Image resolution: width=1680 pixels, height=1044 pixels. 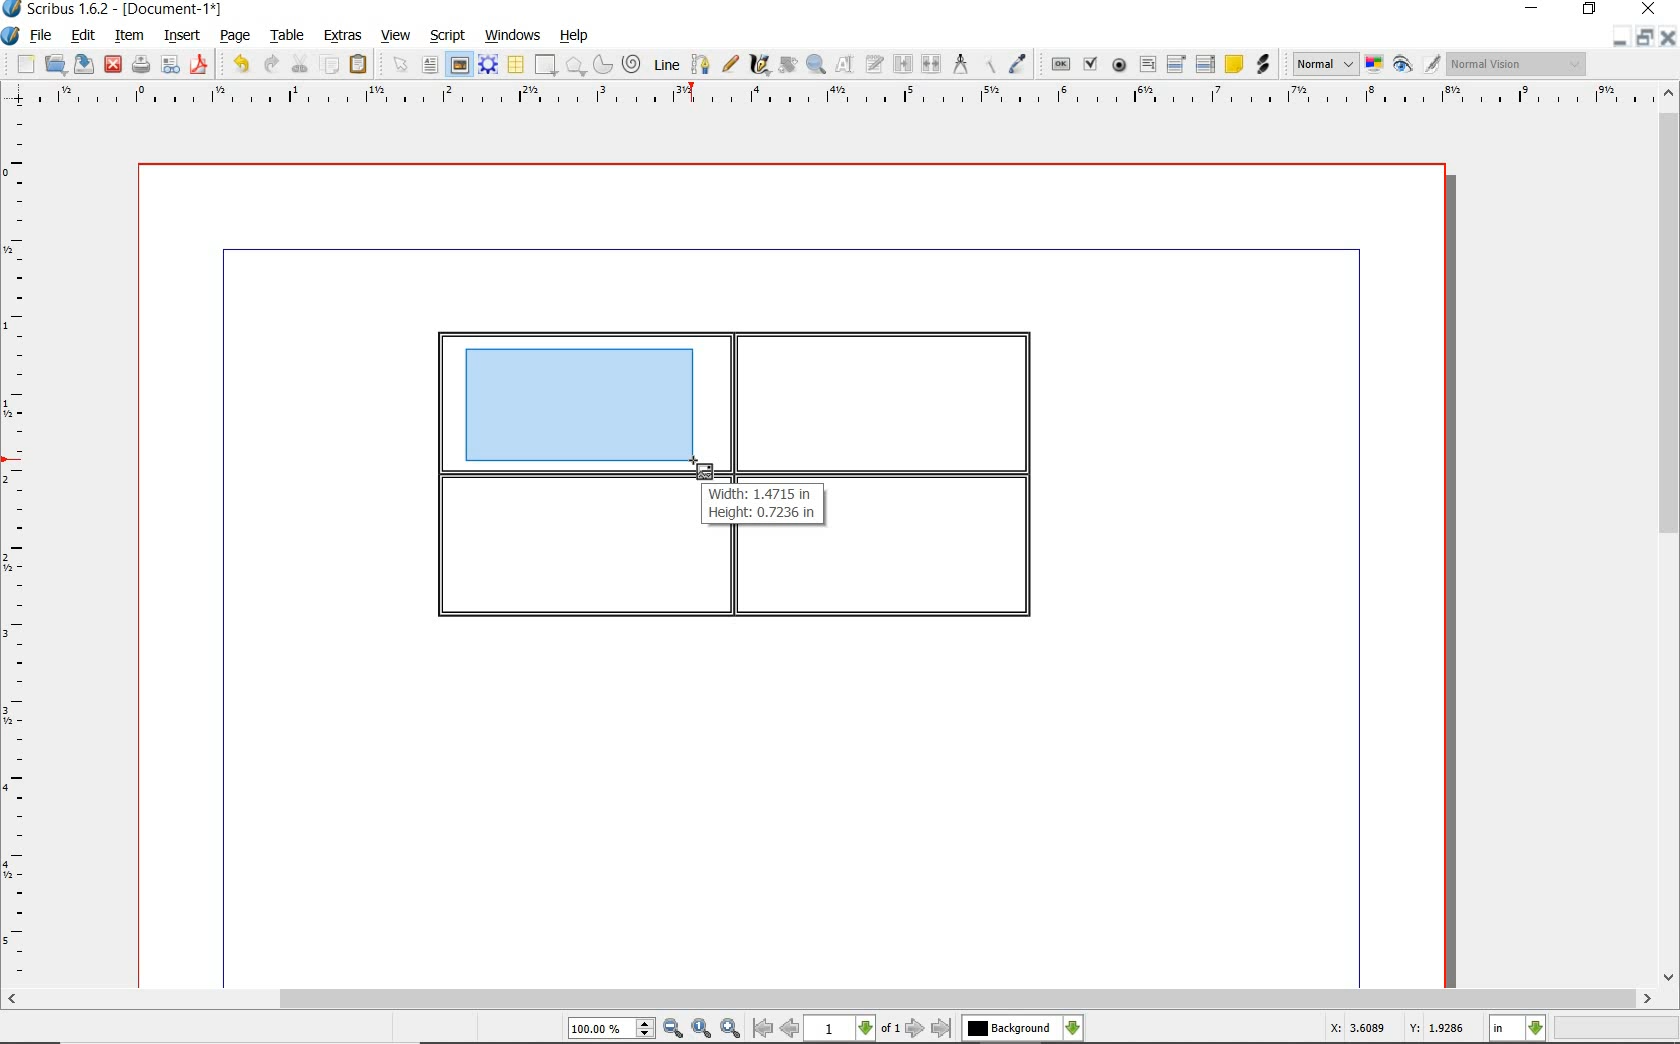 I want to click on item, so click(x=127, y=36).